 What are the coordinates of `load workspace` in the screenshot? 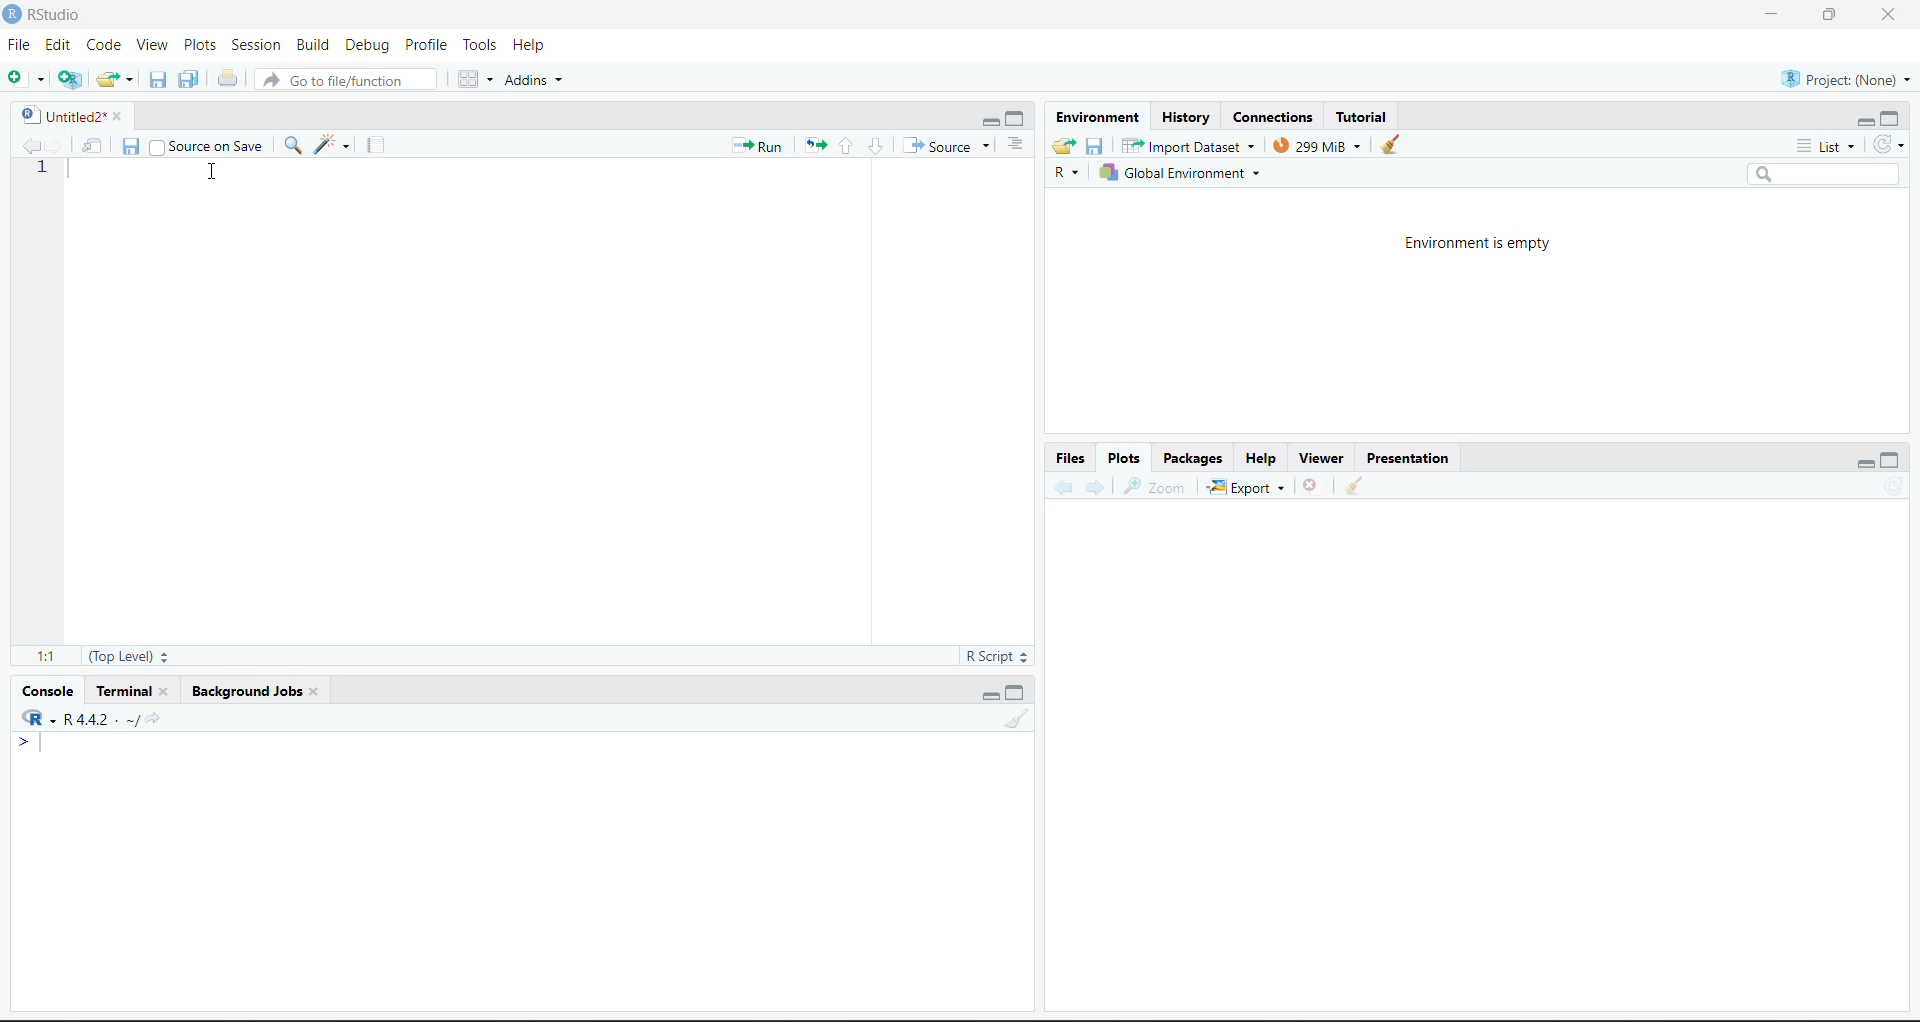 It's located at (1065, 146).